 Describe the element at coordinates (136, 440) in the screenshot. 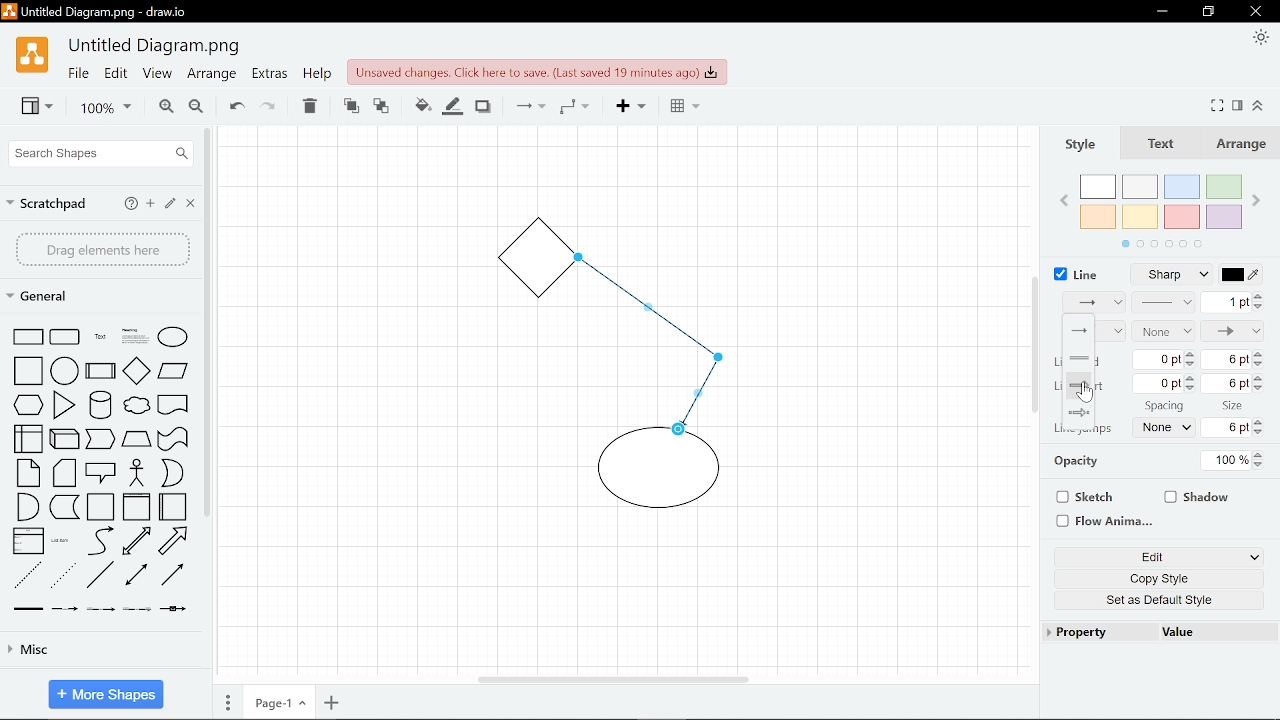

I see `shape` at that location.